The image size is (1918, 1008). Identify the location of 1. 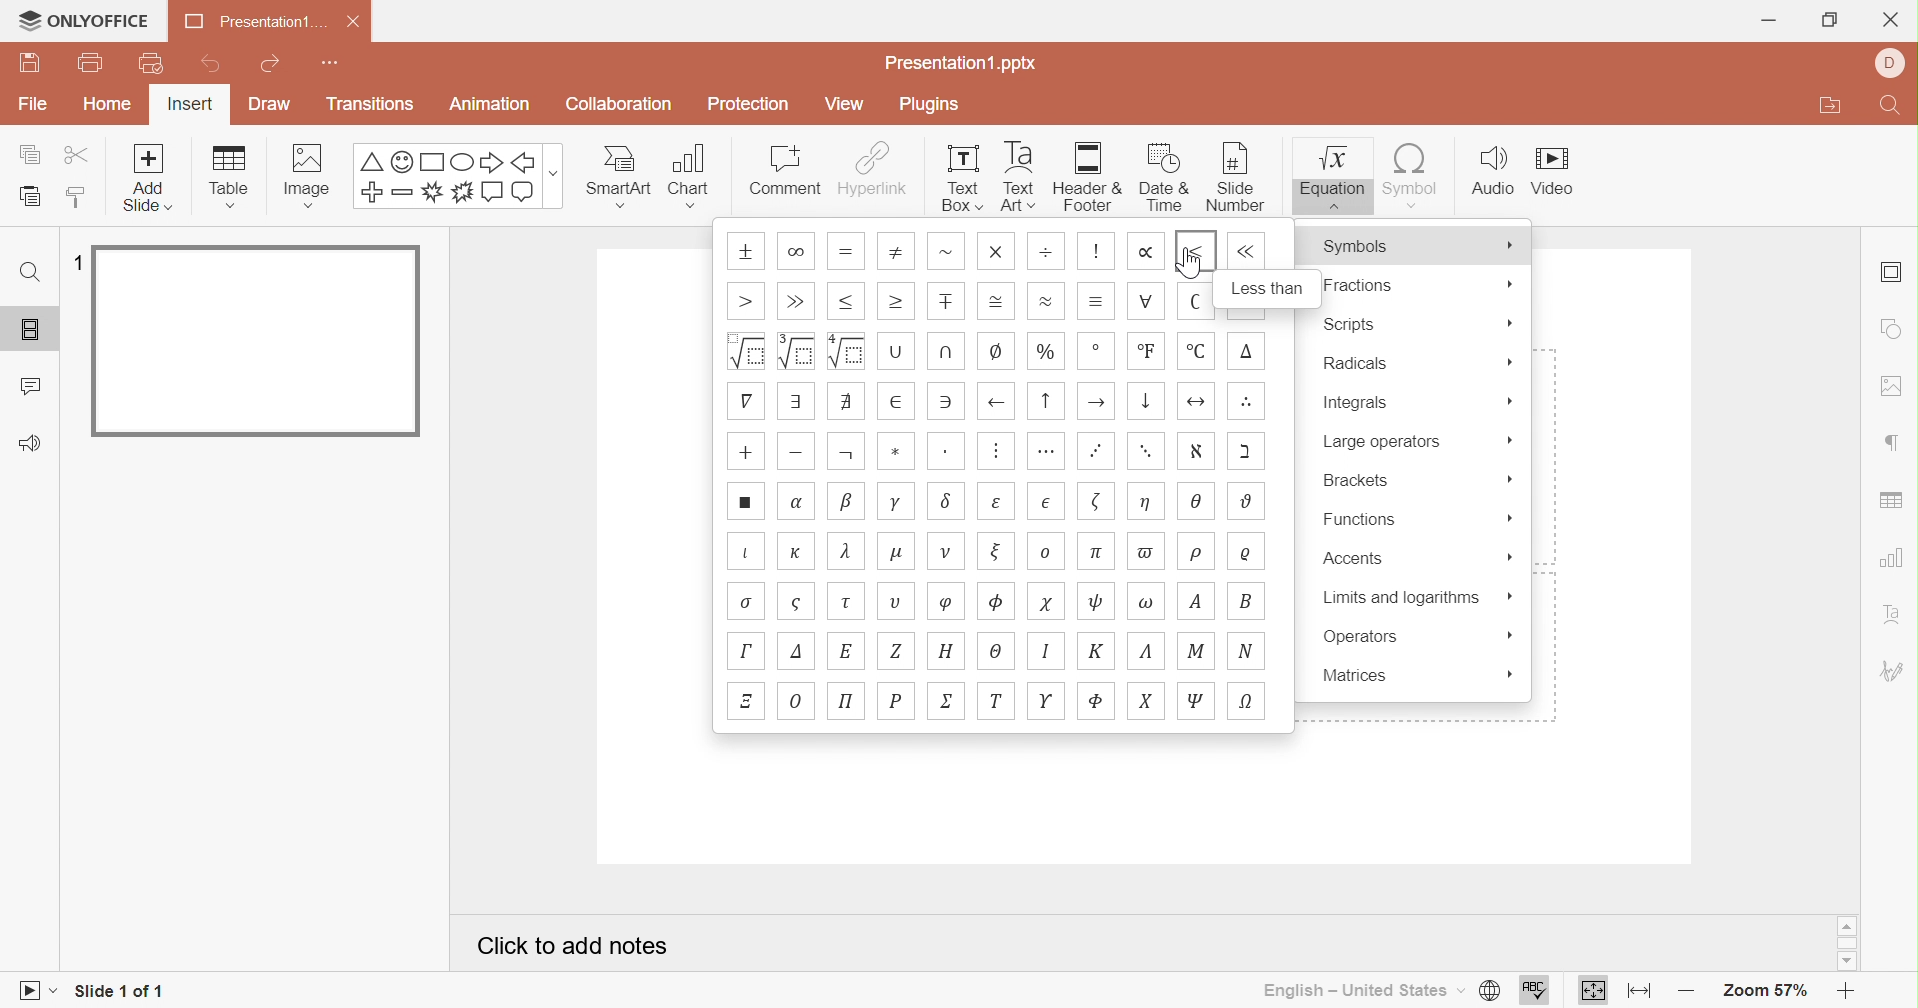
(79, 261).